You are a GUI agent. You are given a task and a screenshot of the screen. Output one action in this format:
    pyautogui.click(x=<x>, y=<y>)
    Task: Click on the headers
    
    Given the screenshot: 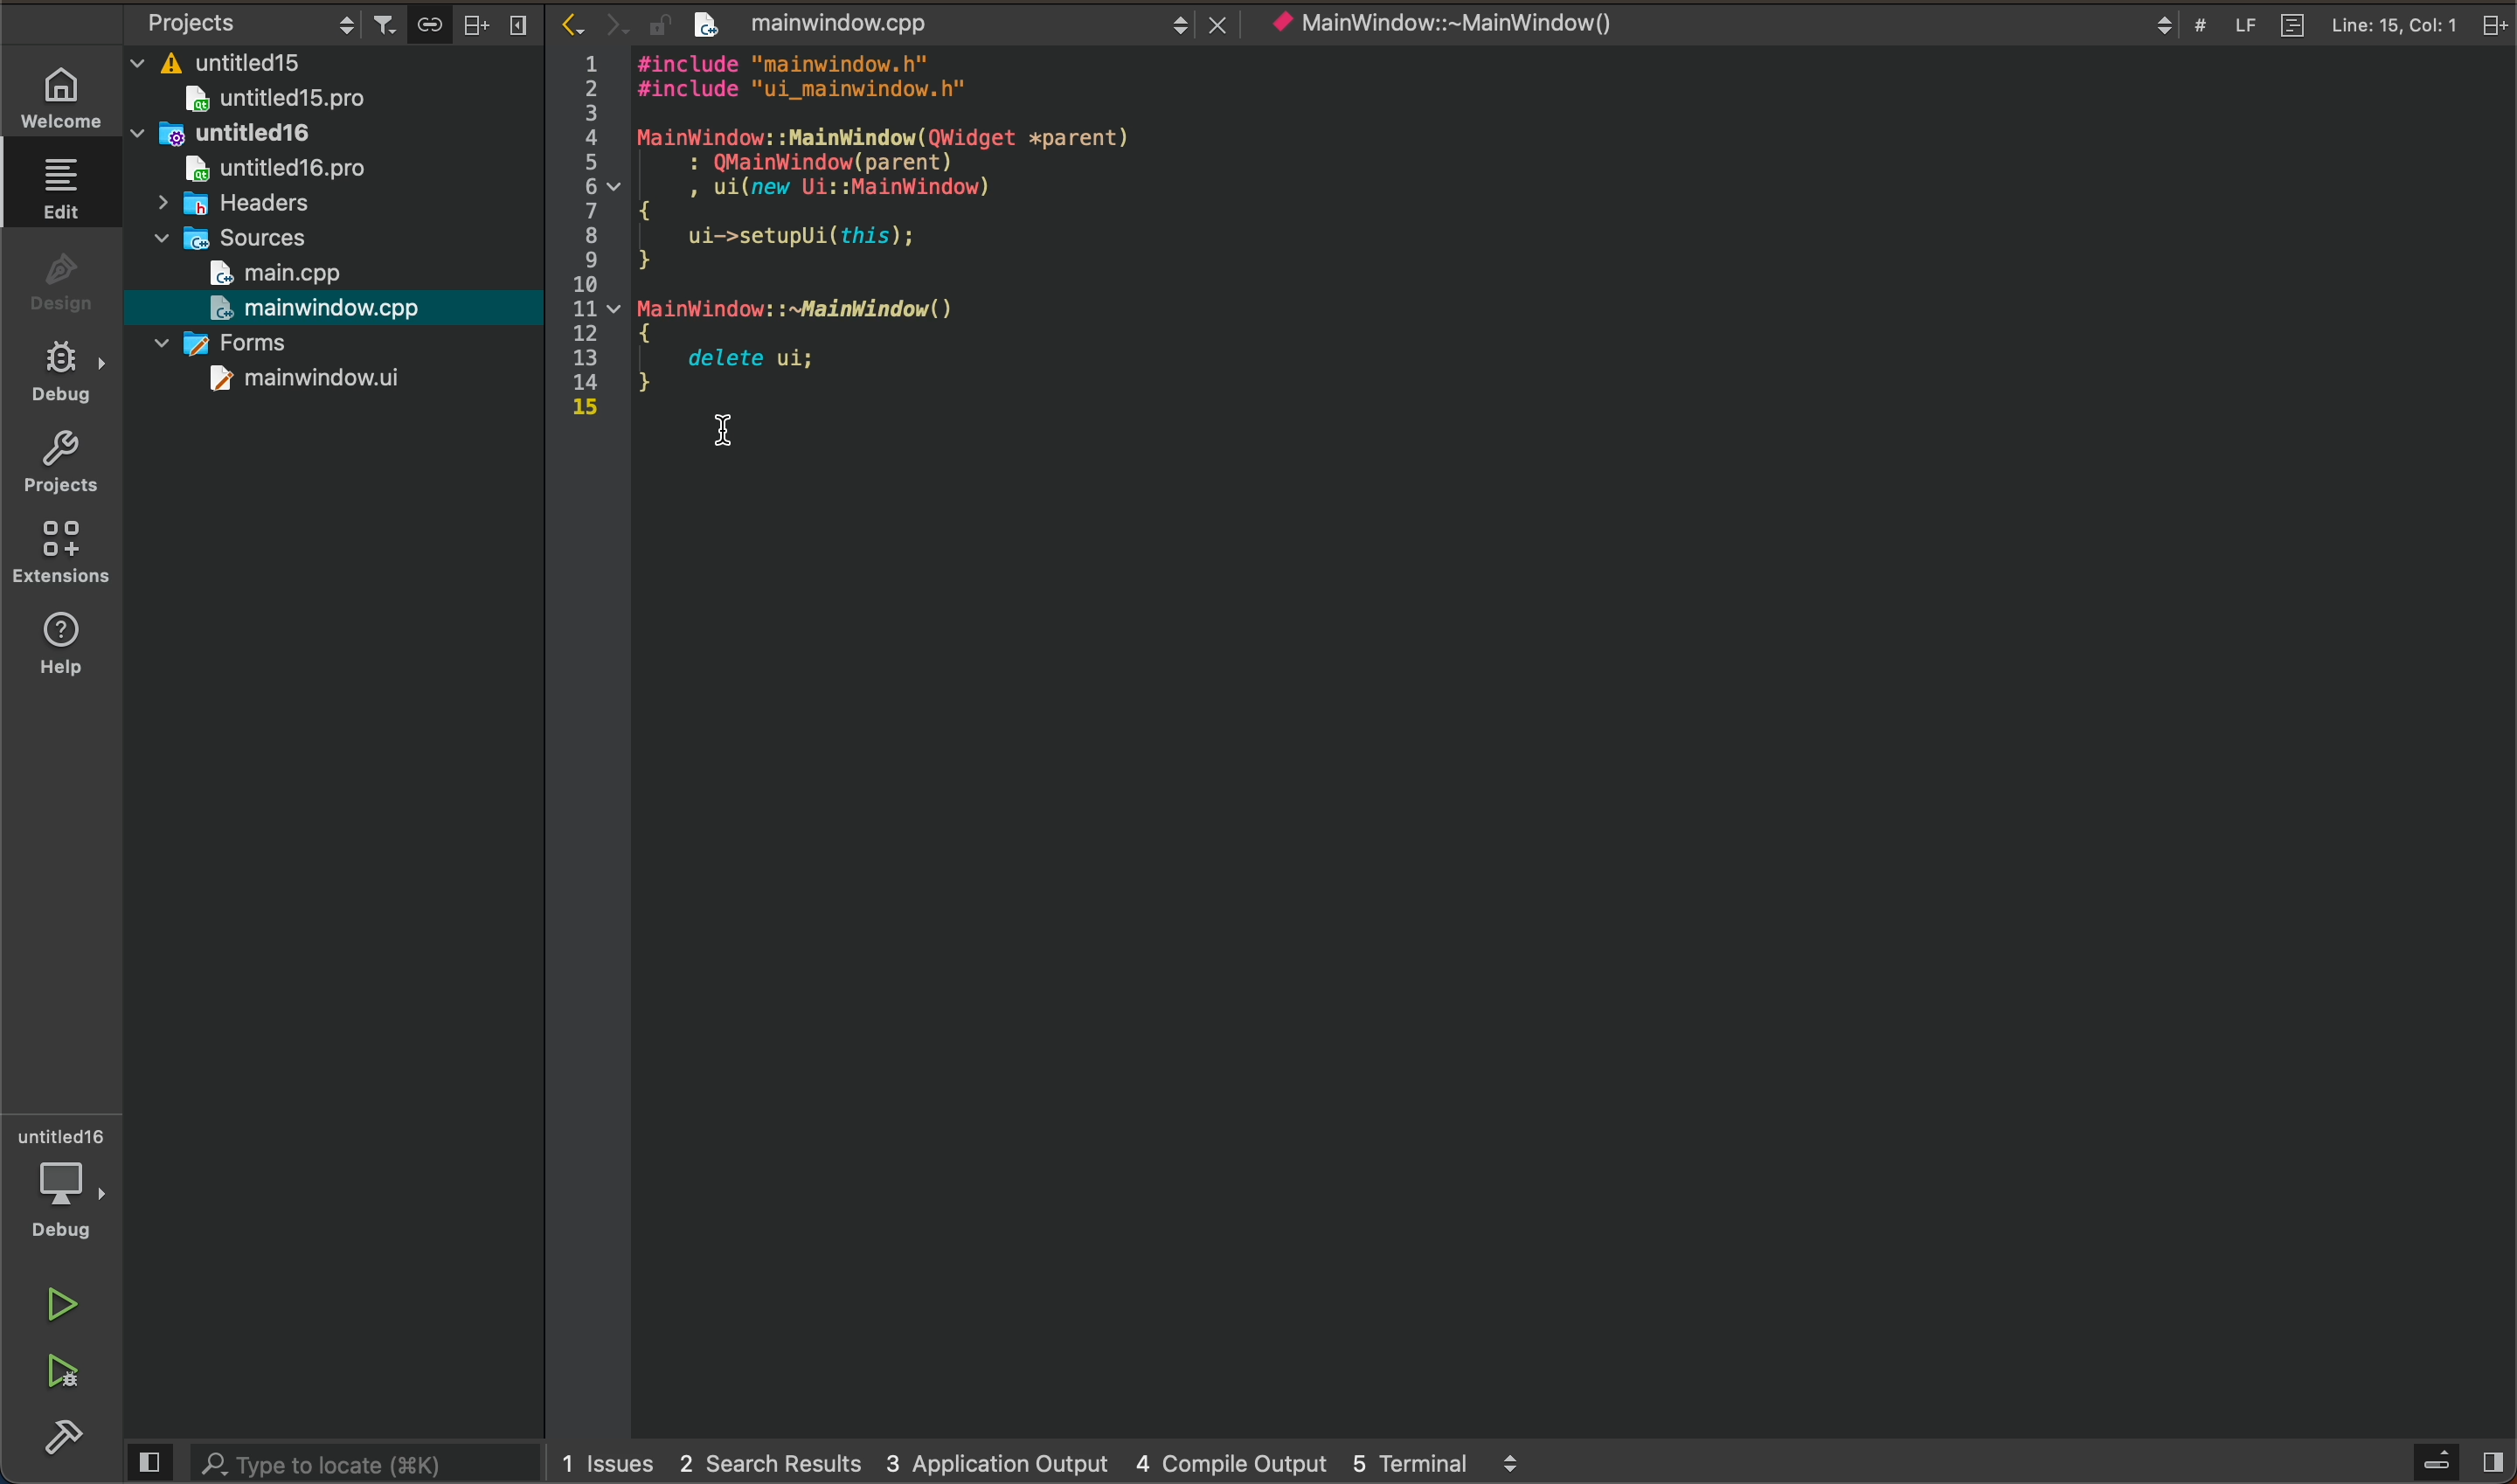 What is the action you would take?
    pyautogui.click(x=232, y=208)
    